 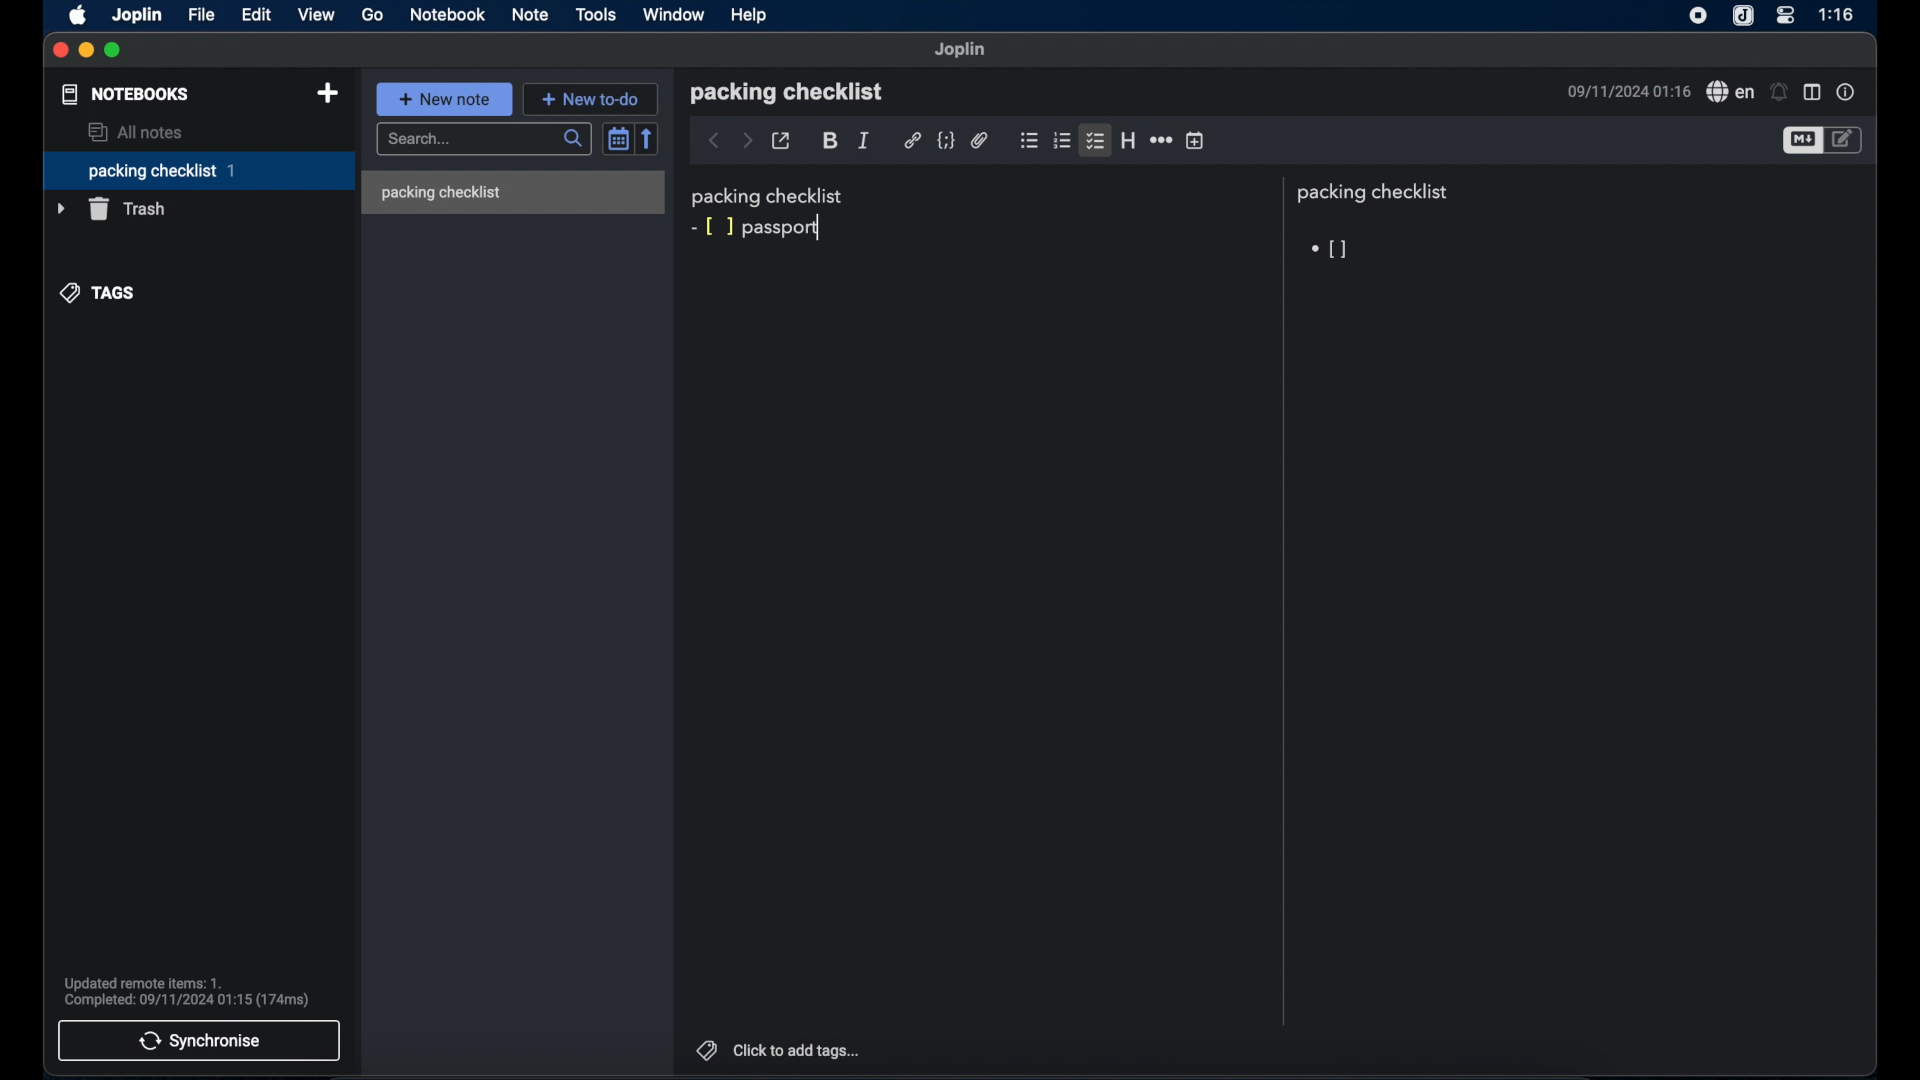 What do you see at coordinates (327, 93) in the screenshot?
I see `new notebook` at bounding box center [327, 93].